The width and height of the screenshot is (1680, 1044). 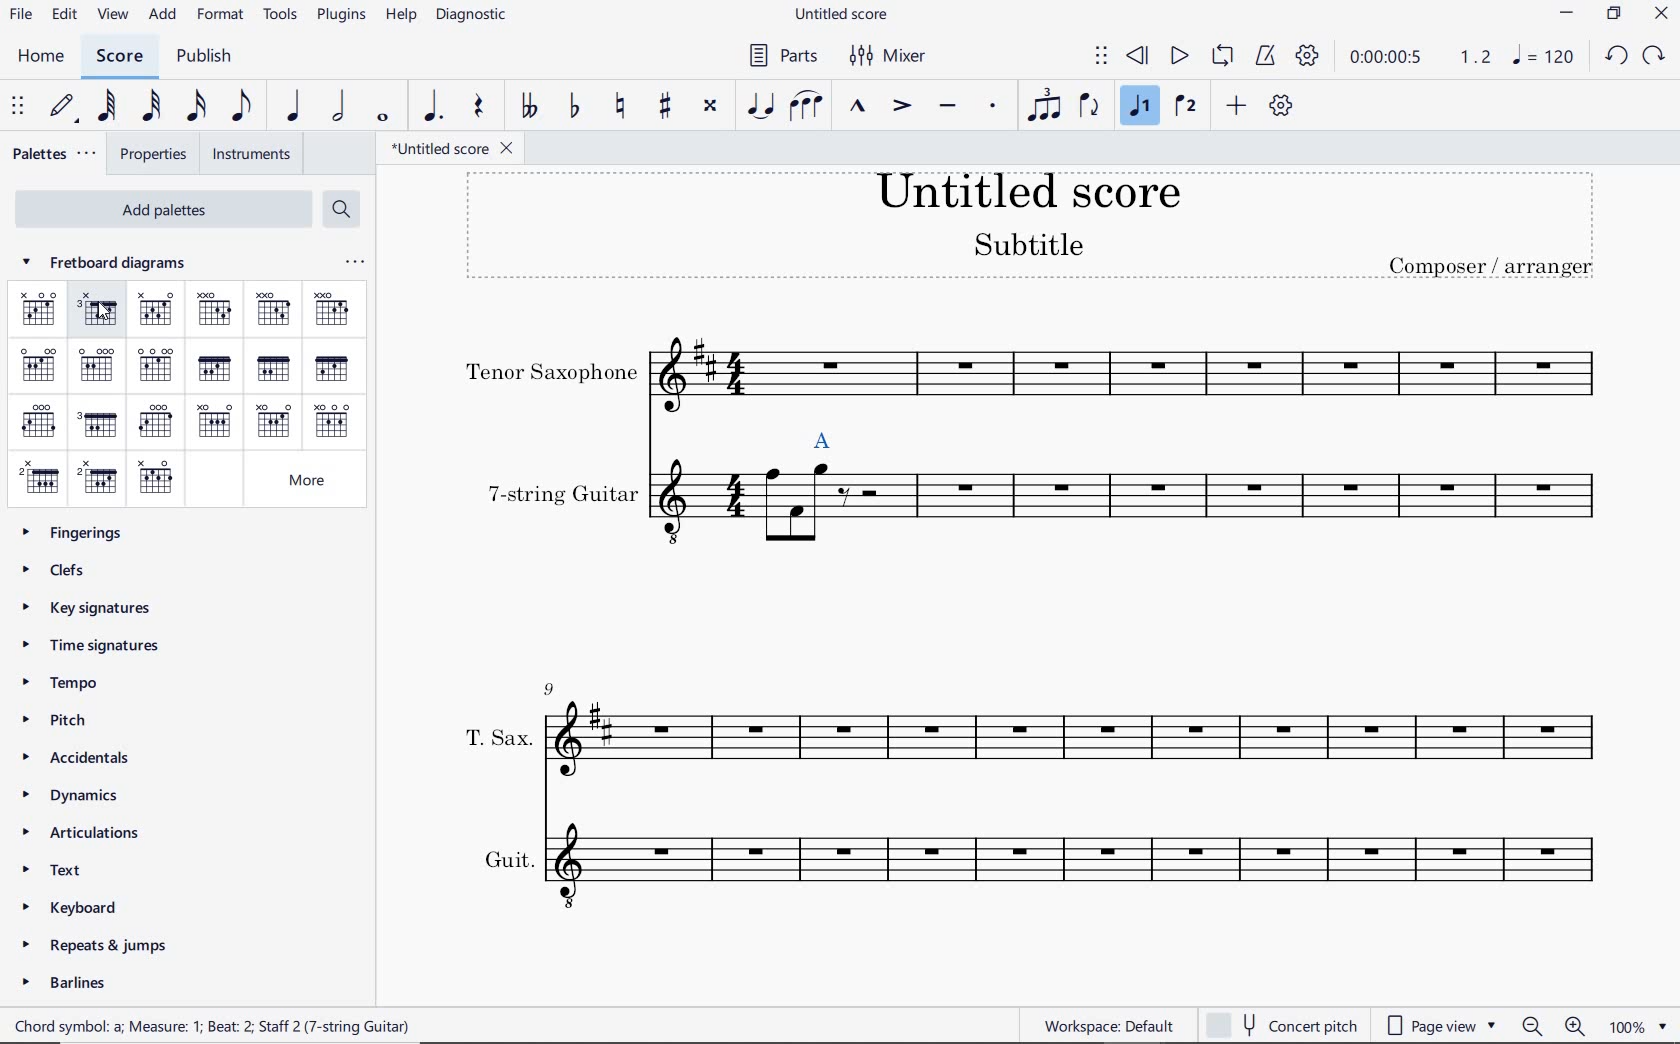 What do you see at coordinates (527, 104) in the screenshot?
I see `TOGGLE-DOUBLE FLAT` at bounding box center [527, 104].